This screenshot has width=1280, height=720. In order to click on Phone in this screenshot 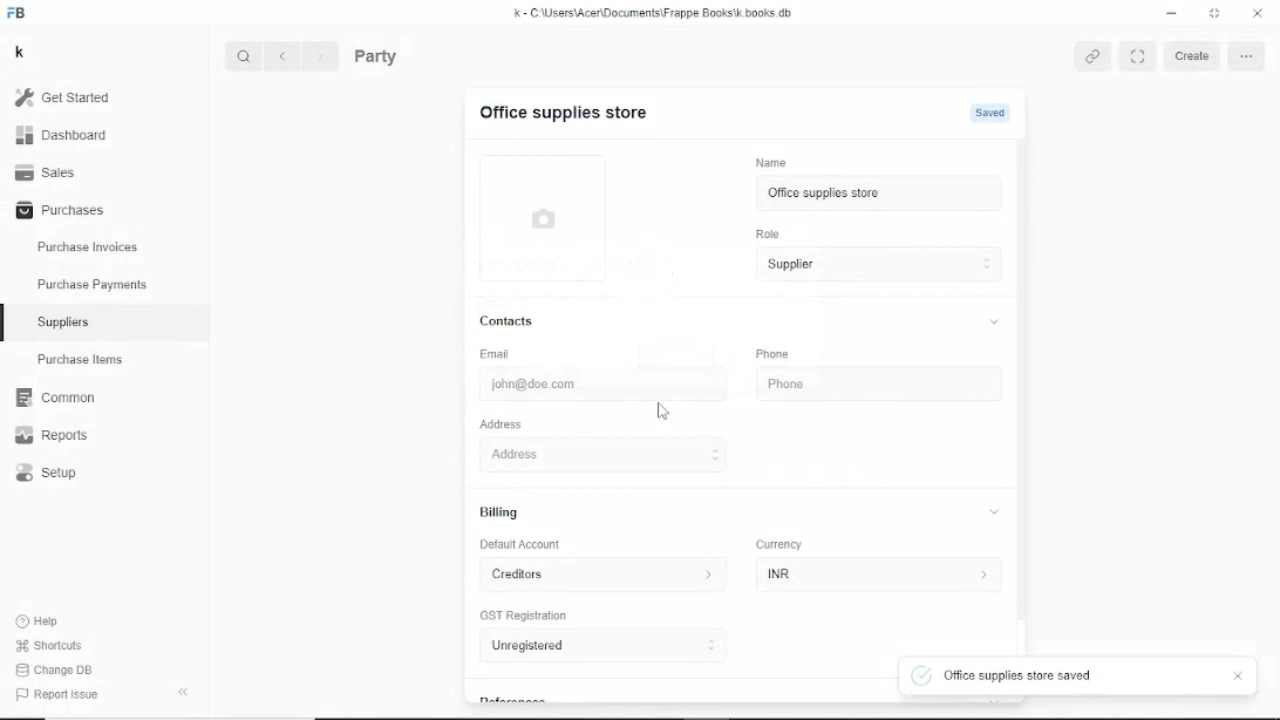, I will do `click(772, 355)`.